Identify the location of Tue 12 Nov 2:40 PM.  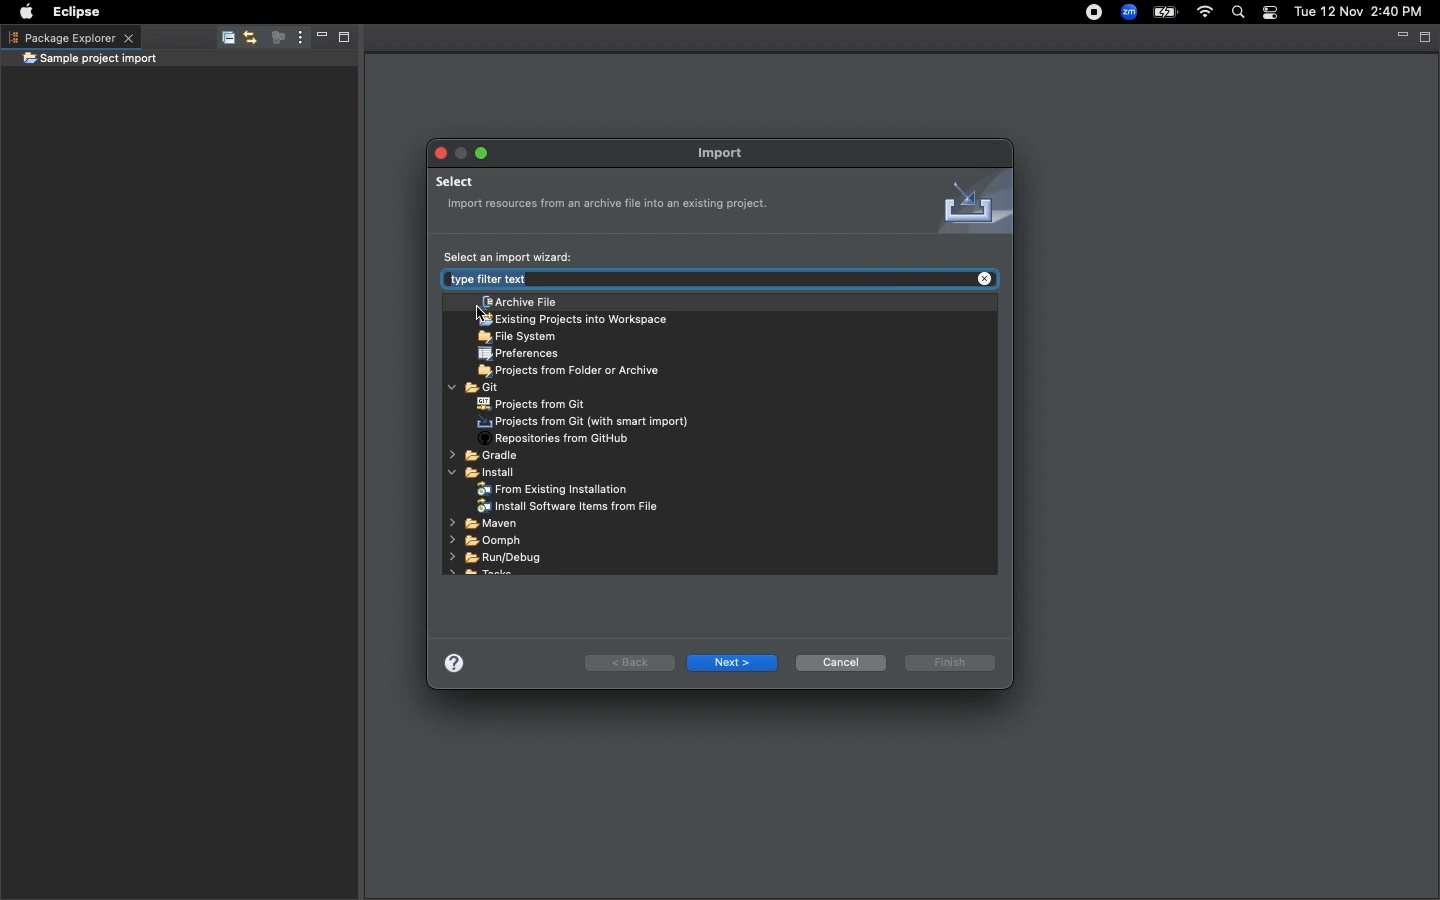
(1358, 12).